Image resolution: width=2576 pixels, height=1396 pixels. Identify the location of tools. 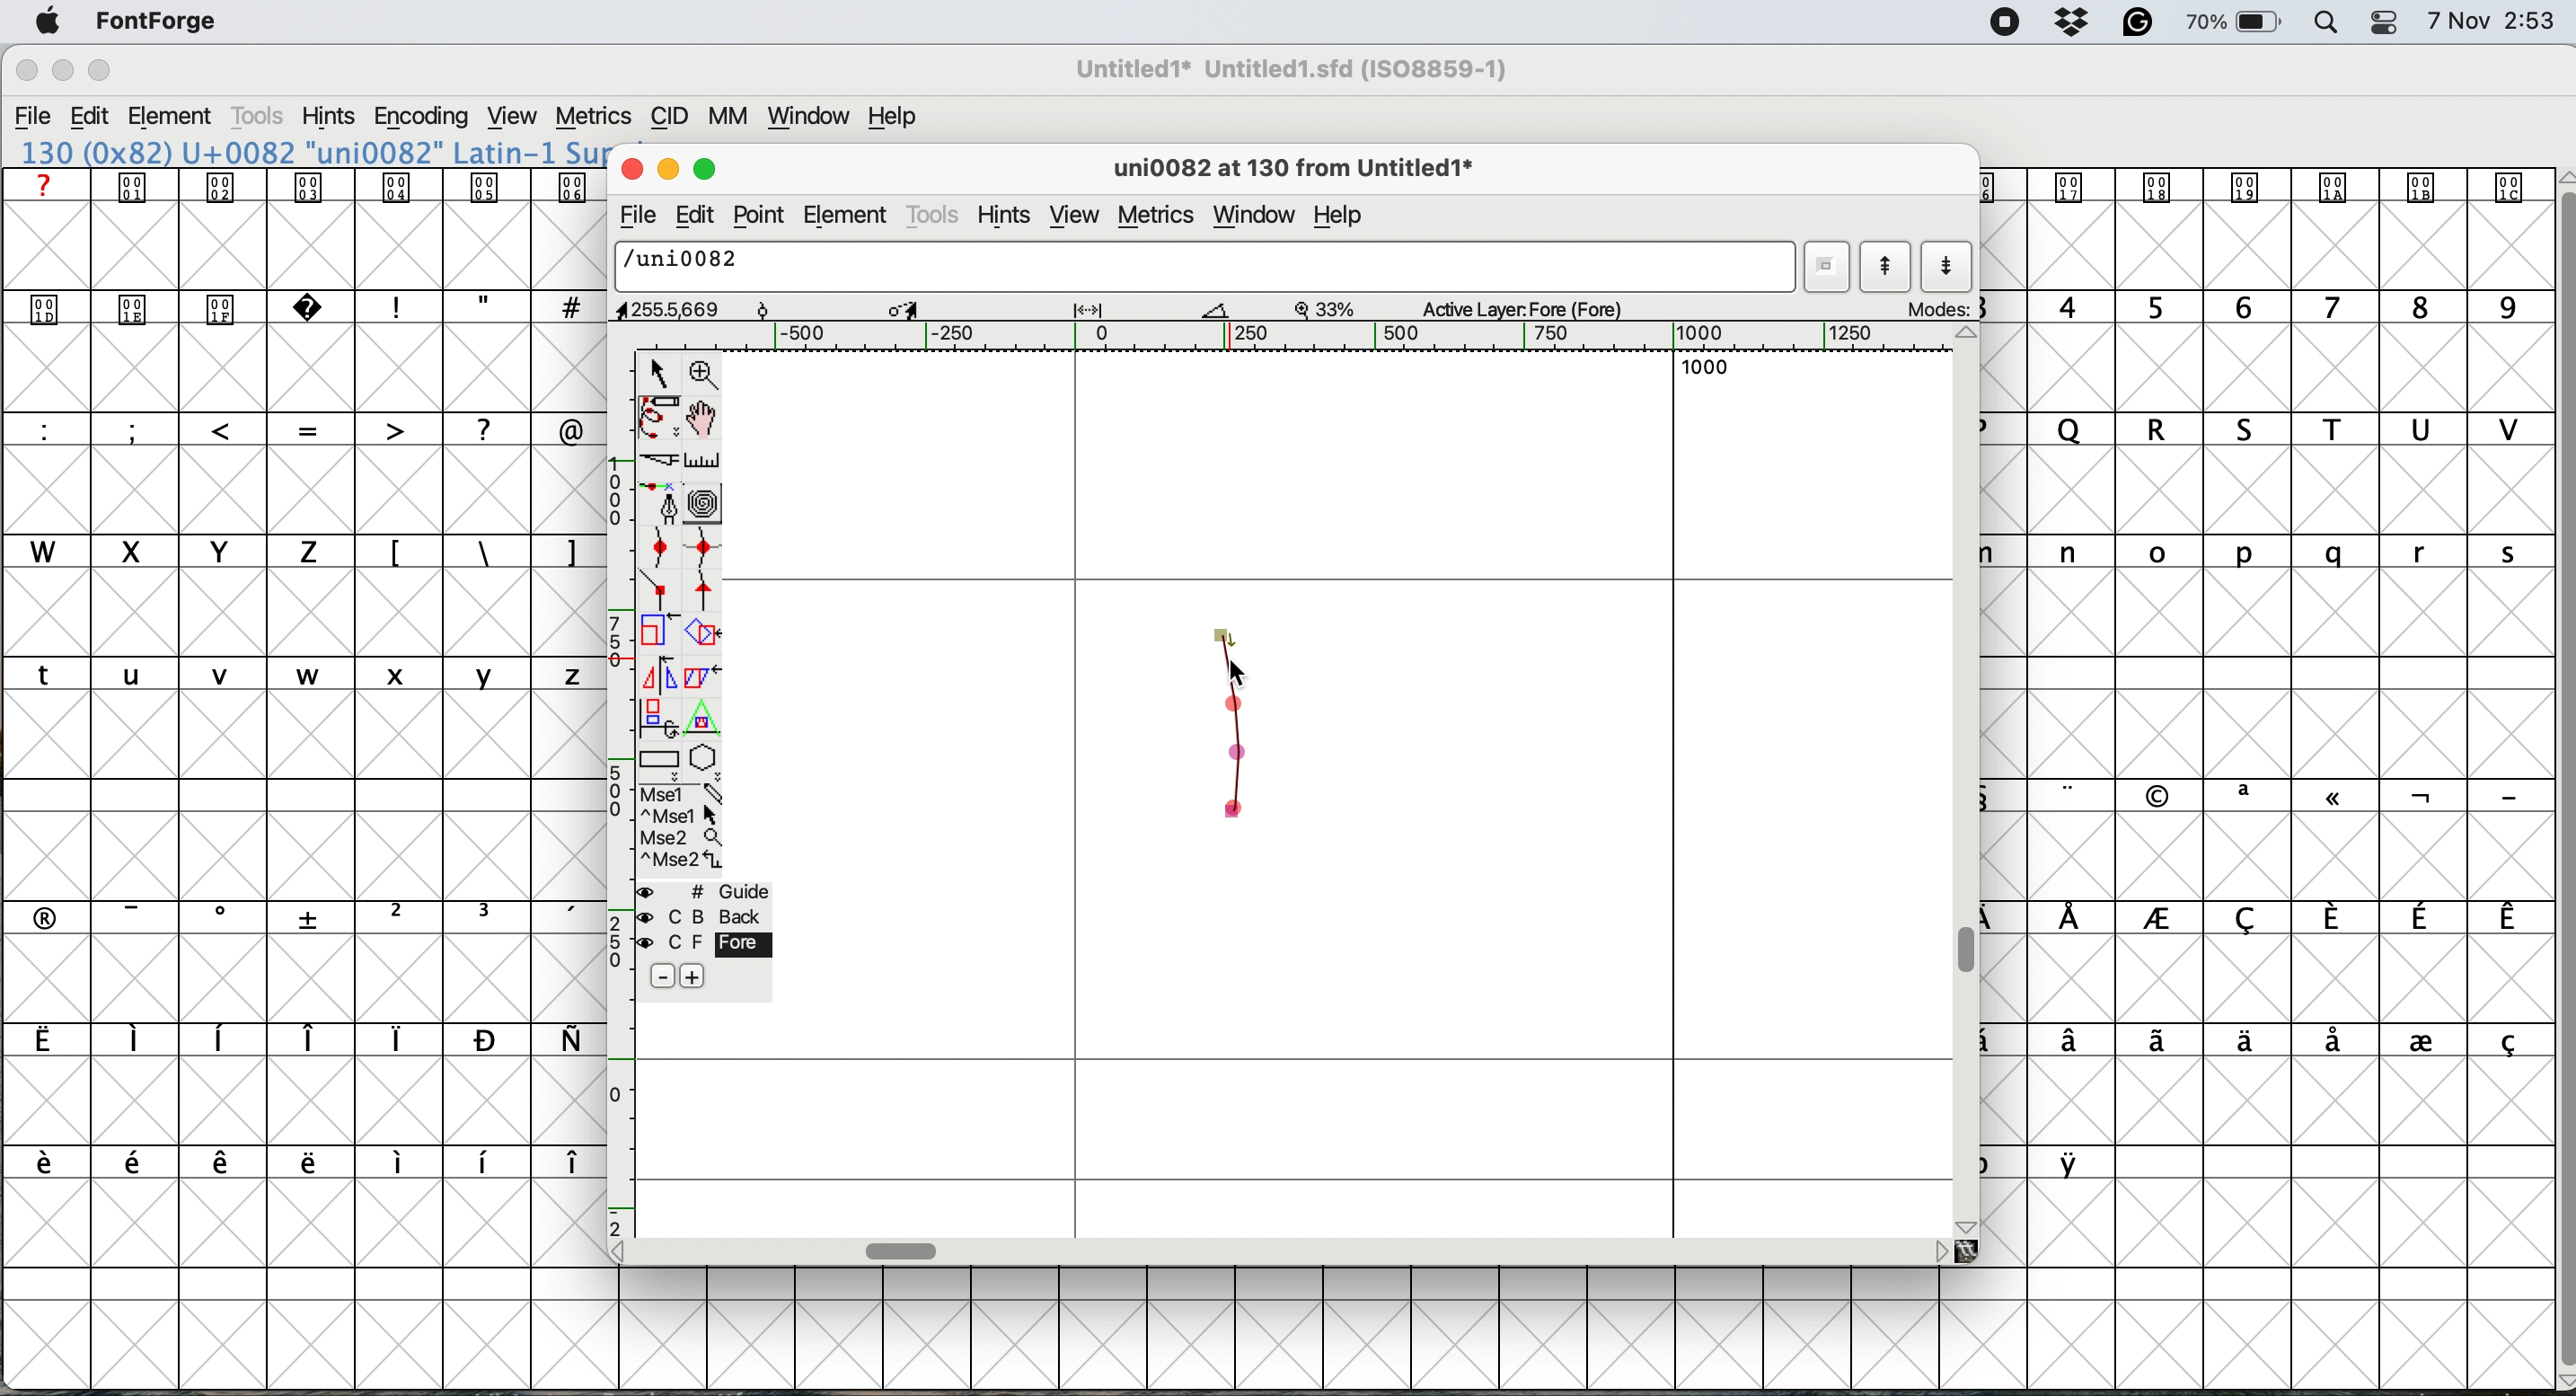
(935, 214).